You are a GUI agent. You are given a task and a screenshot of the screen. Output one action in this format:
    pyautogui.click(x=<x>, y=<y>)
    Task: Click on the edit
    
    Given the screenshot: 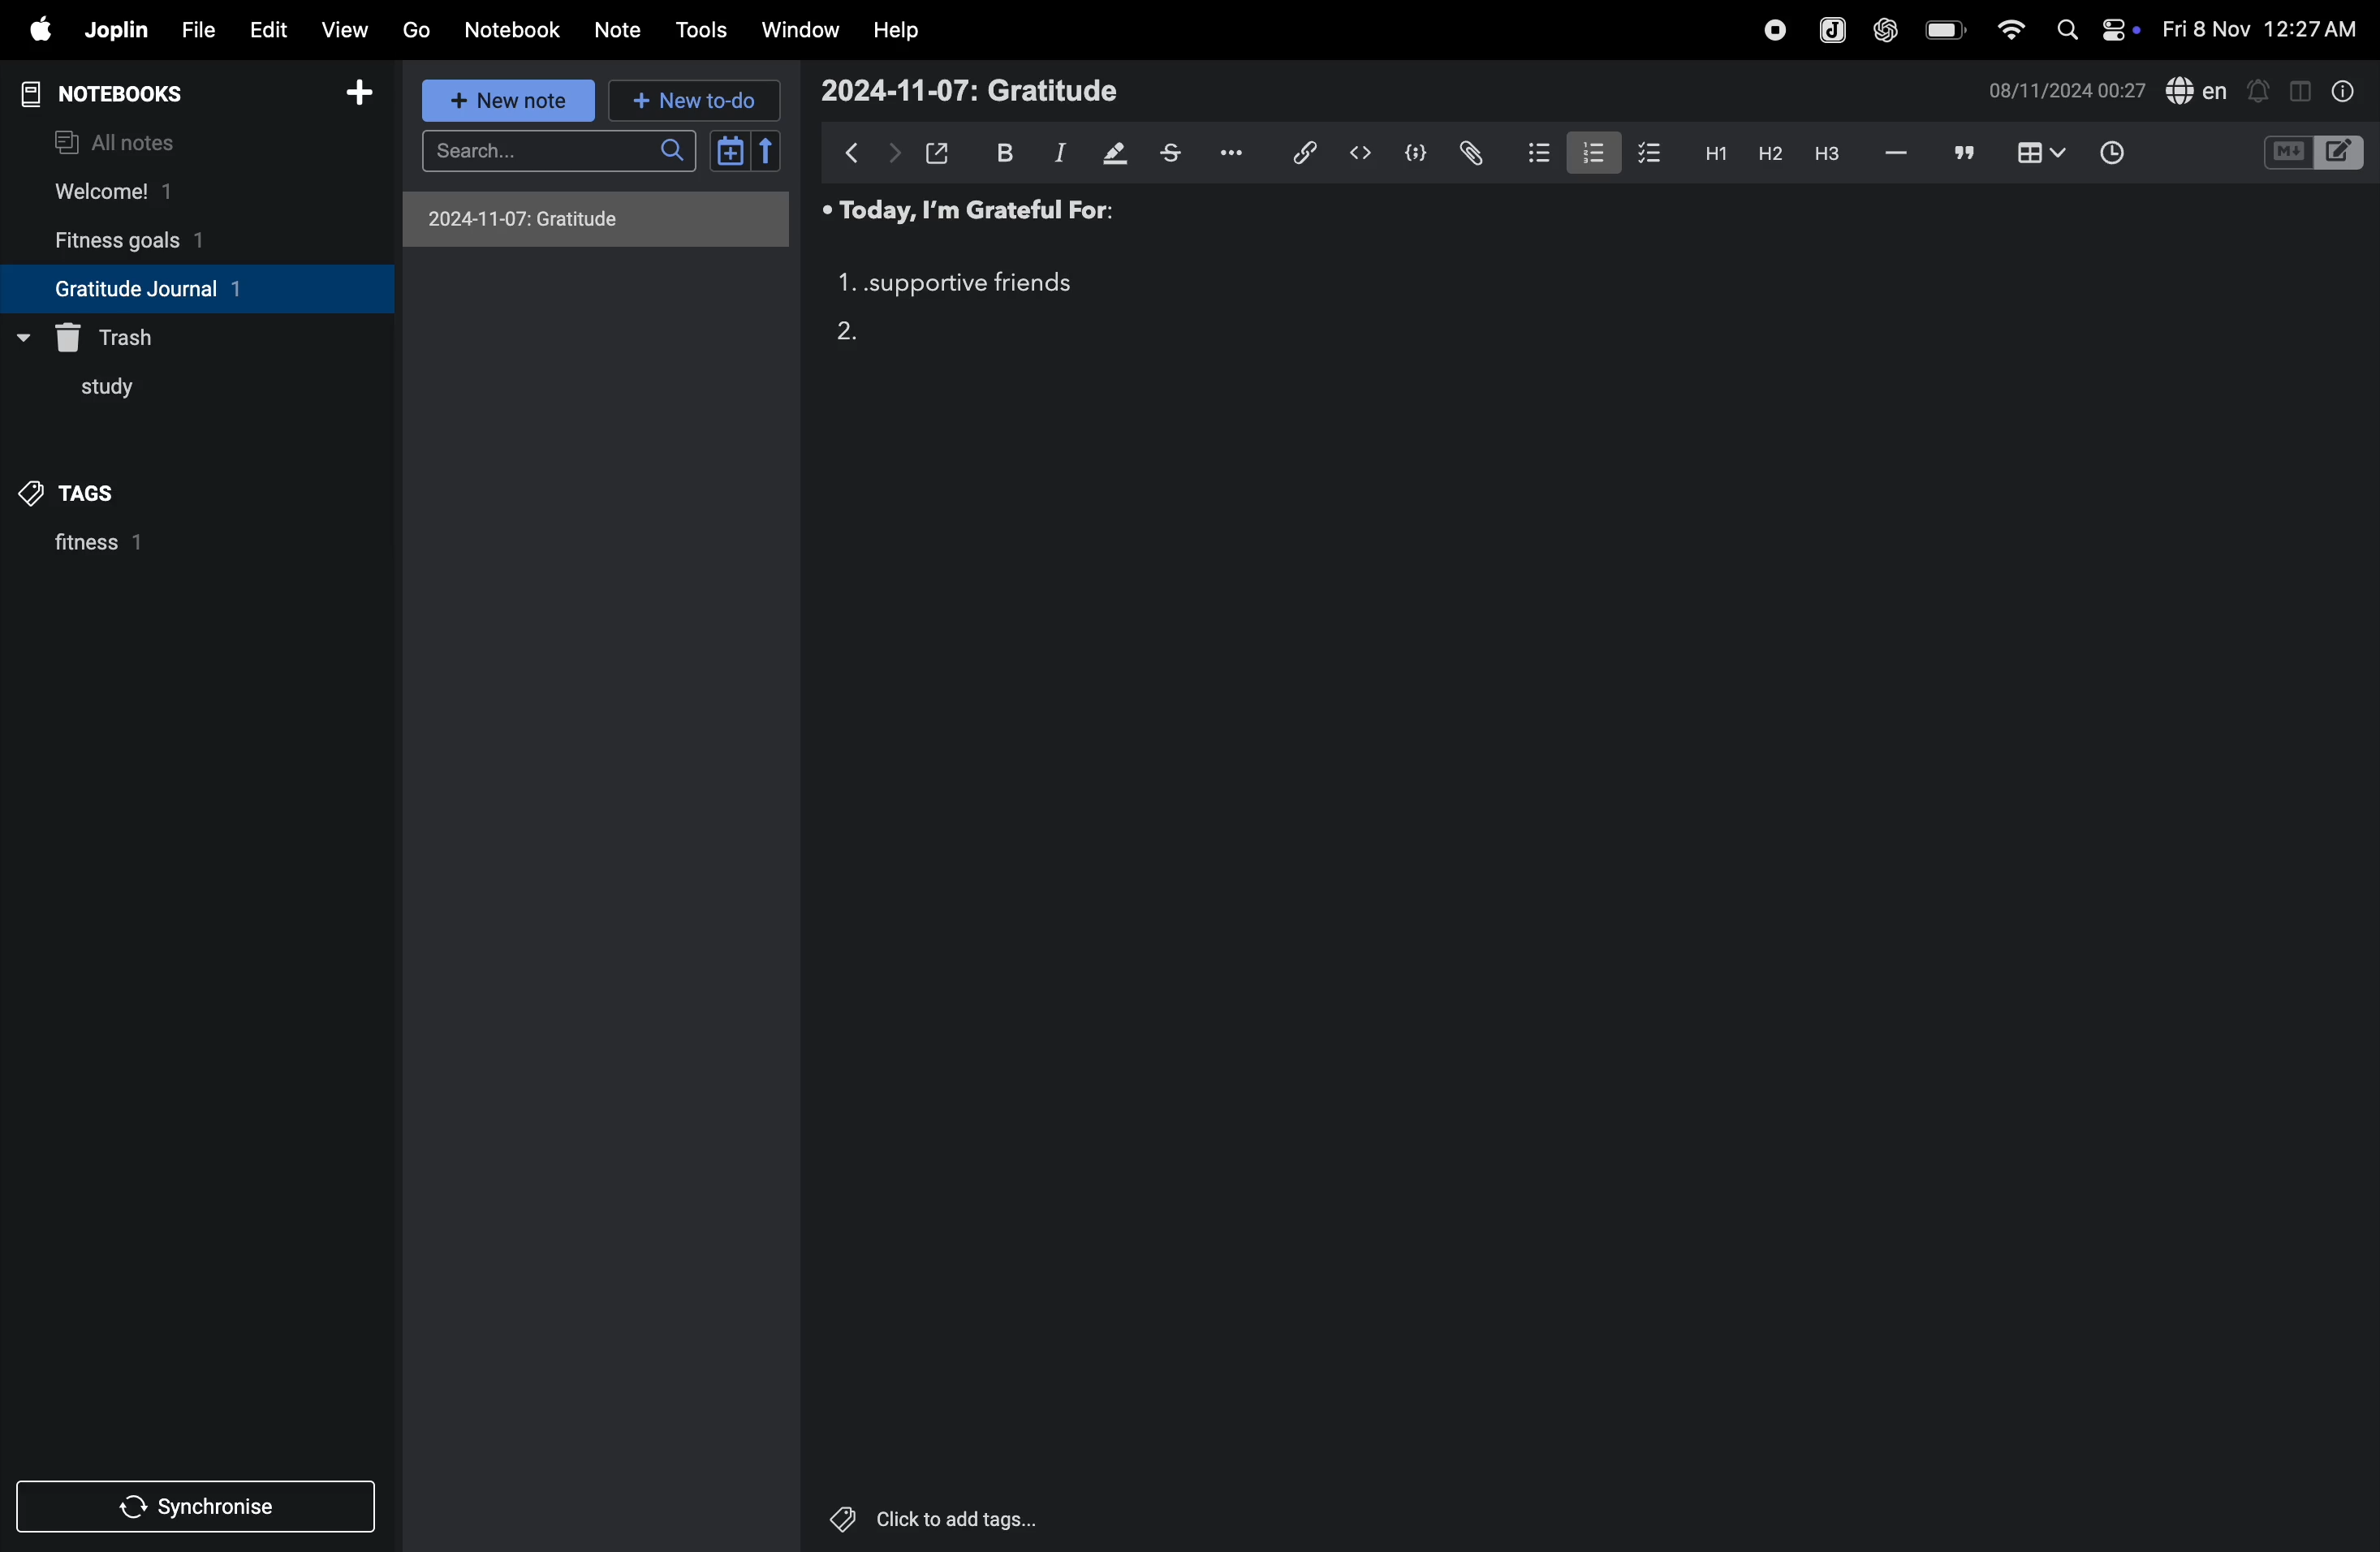 What is the action you would take?
    pyautogui.click(x=267, y=31)
    